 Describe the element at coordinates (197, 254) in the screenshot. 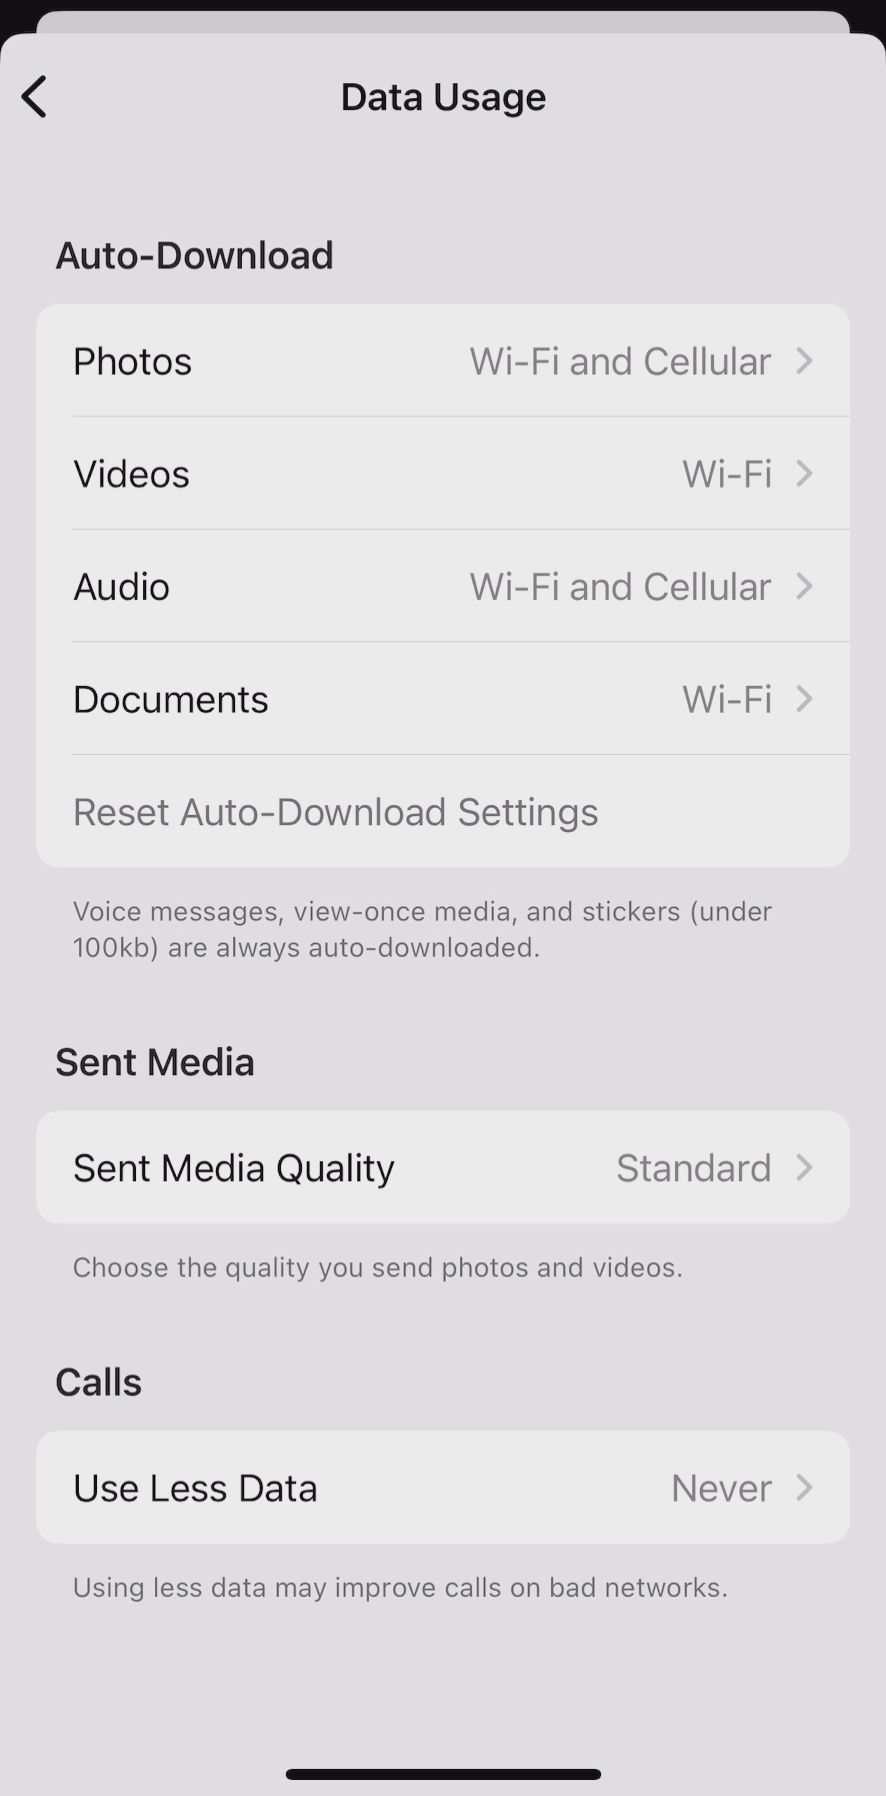

I see `Auto-Download` at that location.